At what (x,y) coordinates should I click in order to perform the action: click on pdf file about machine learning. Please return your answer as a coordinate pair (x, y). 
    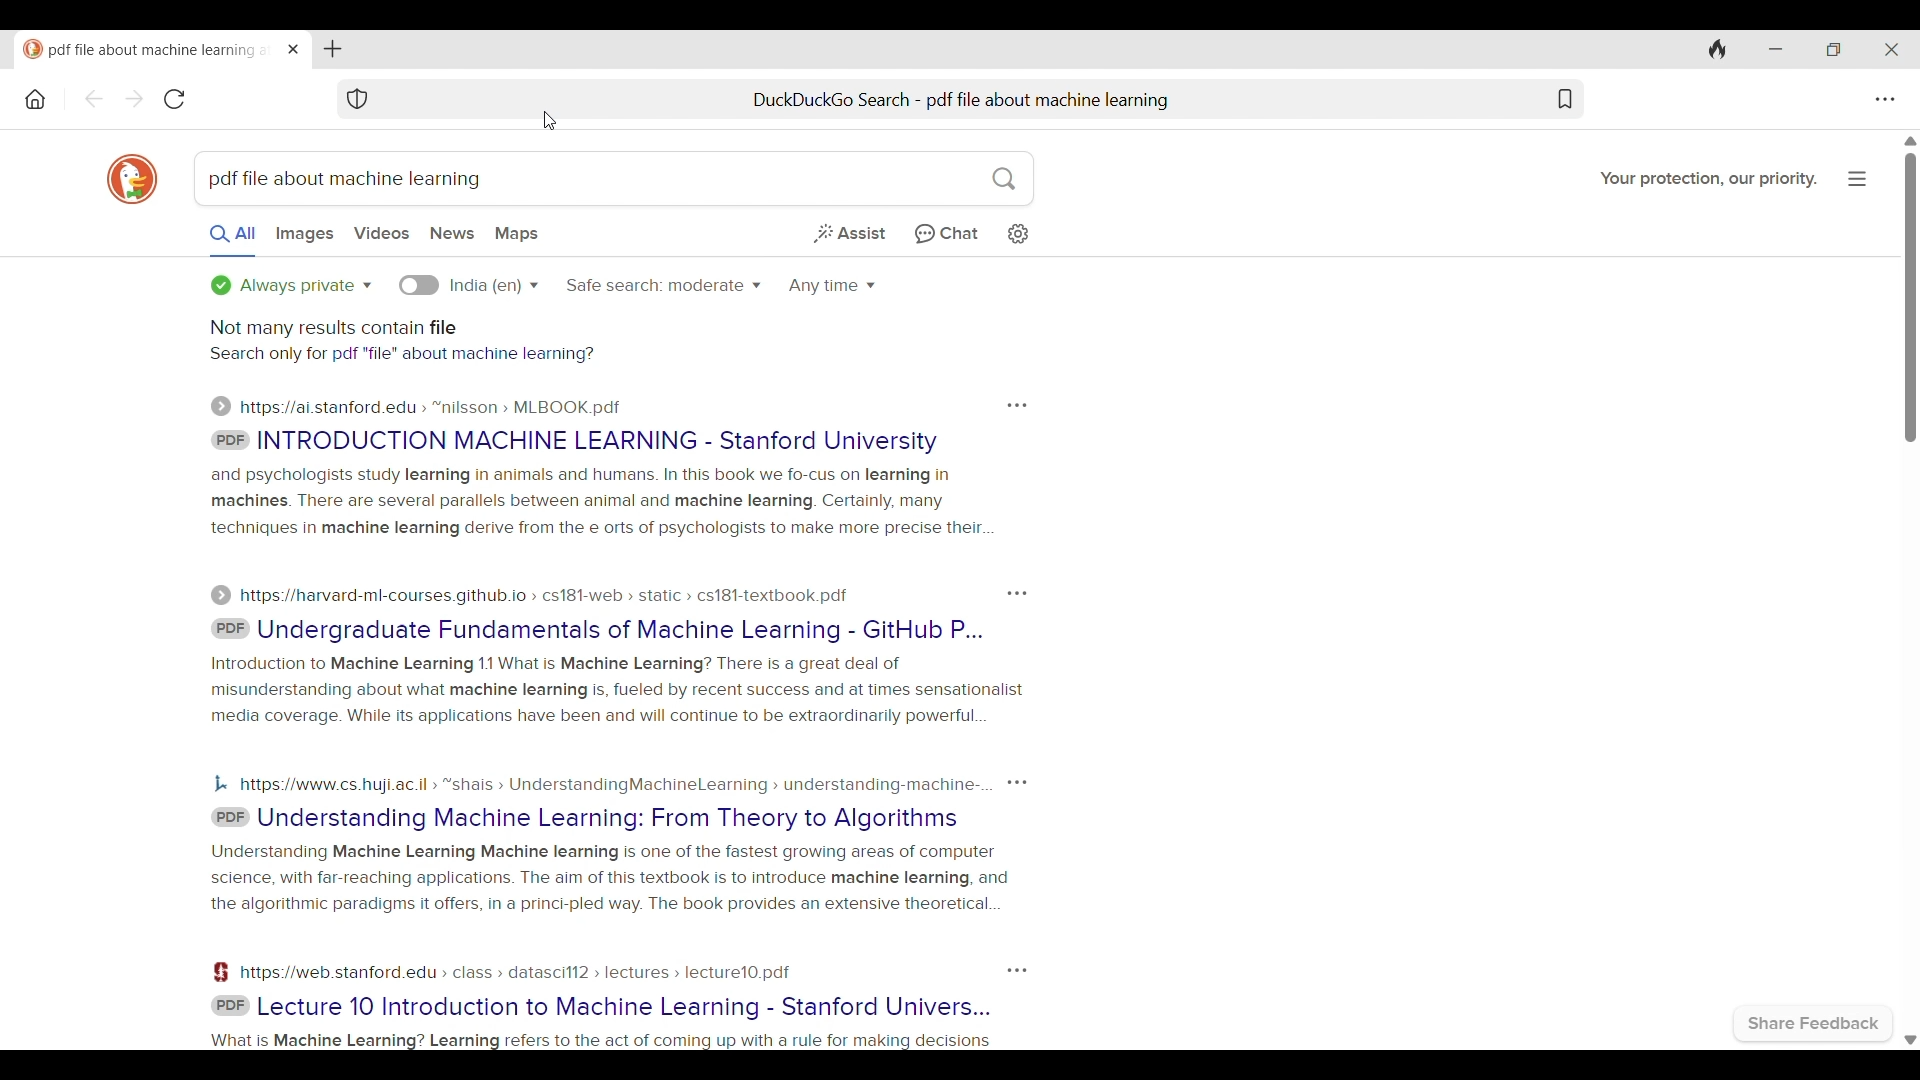
    Looking at the image, I should click on (150, 51).